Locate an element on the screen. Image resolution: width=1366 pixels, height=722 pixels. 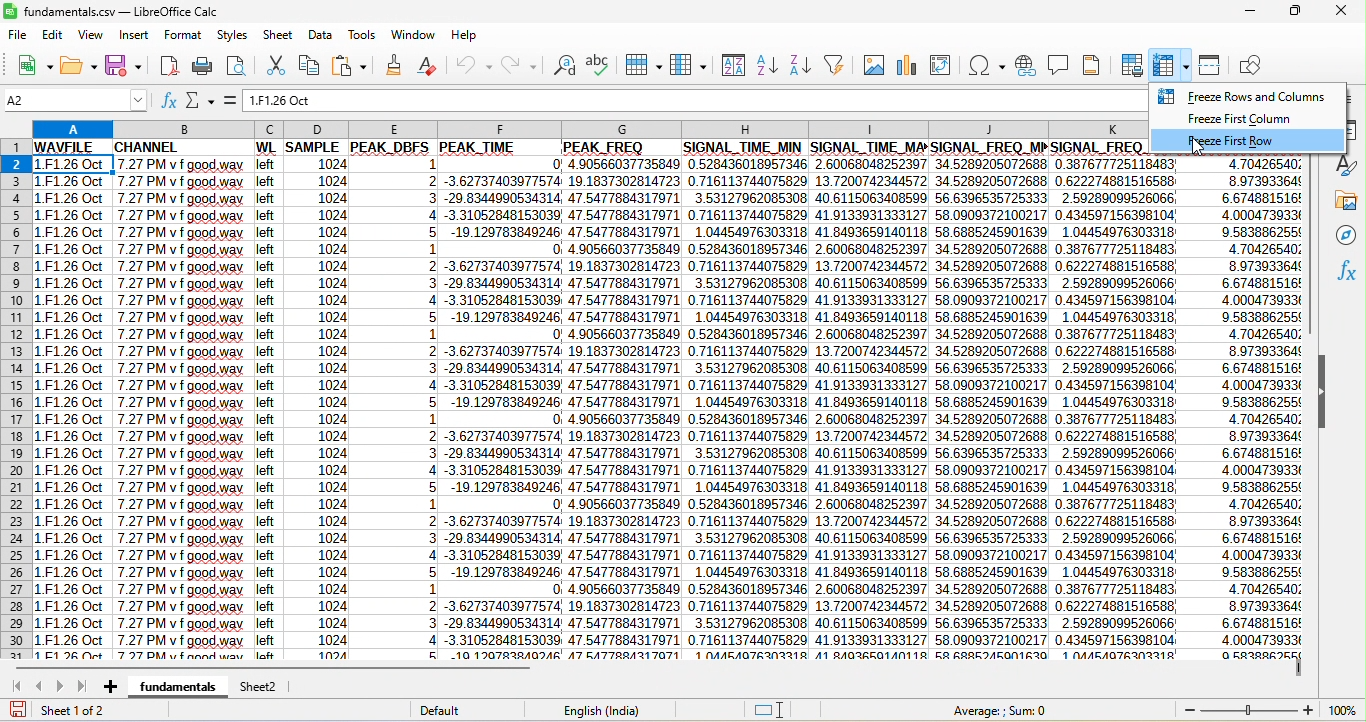
function is located at coordinates (1348, 276).